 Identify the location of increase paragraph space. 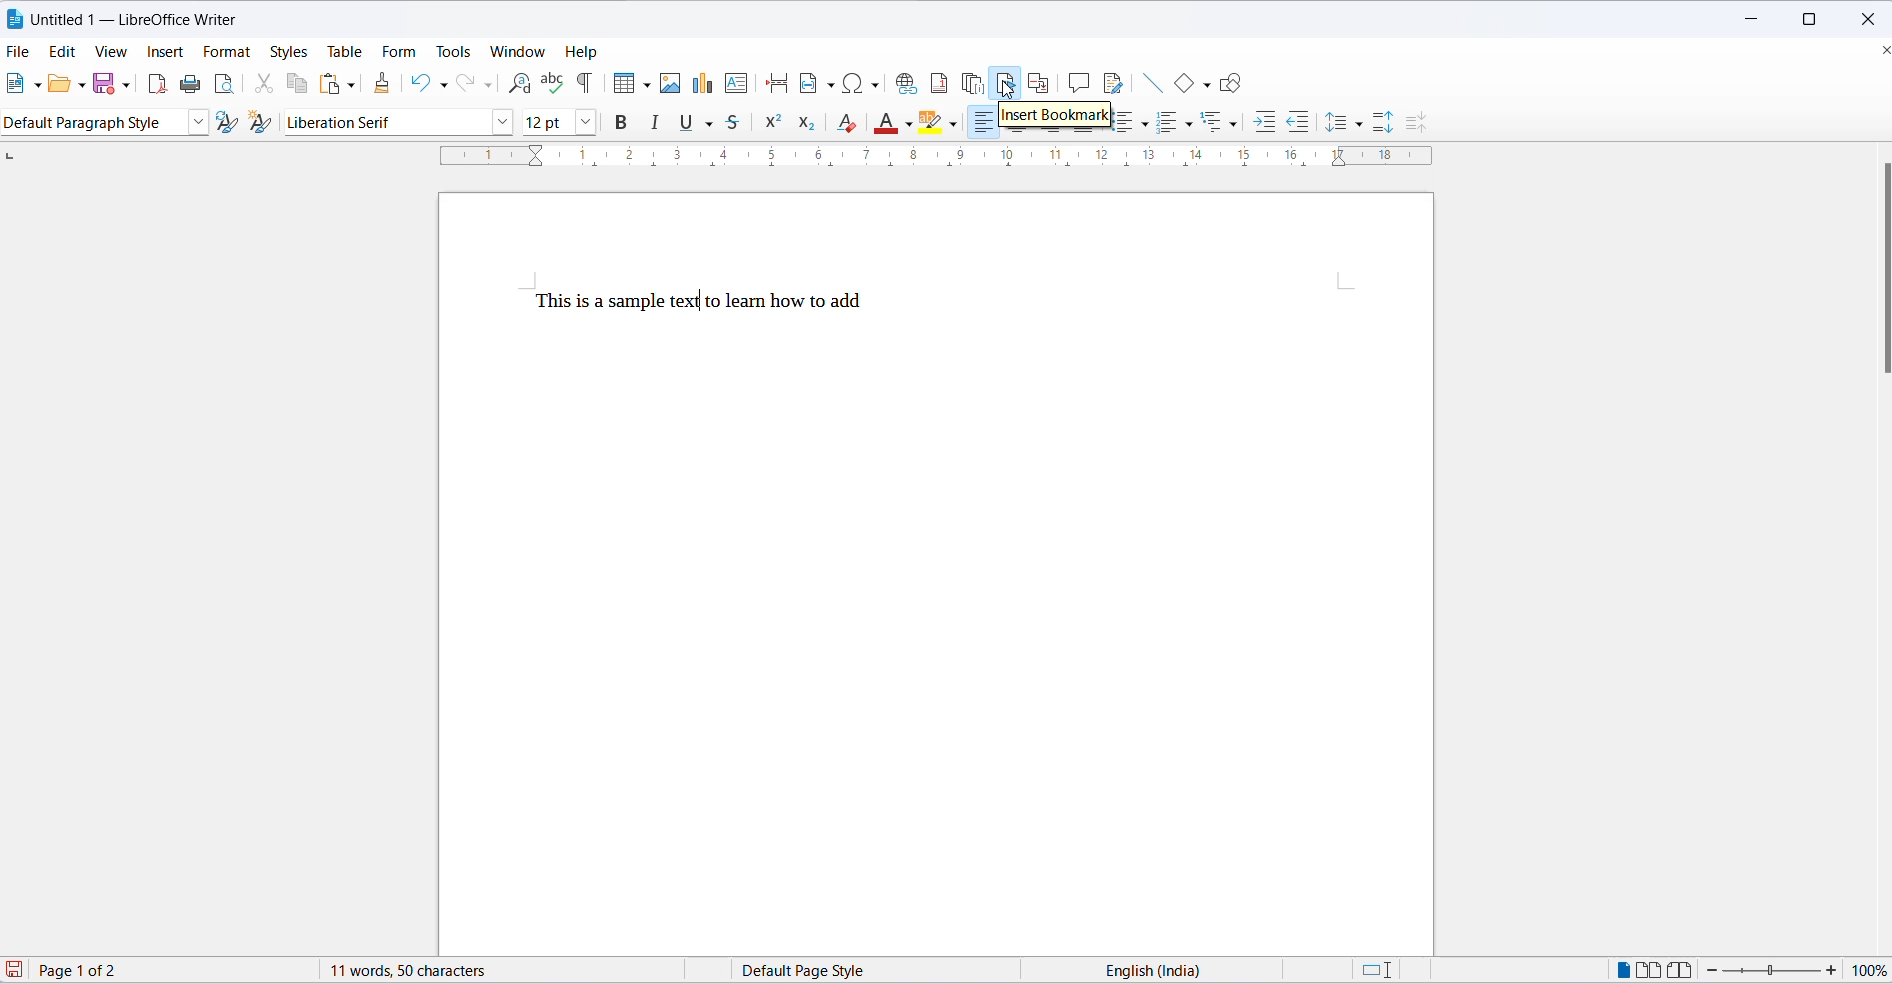
(1391, 125).